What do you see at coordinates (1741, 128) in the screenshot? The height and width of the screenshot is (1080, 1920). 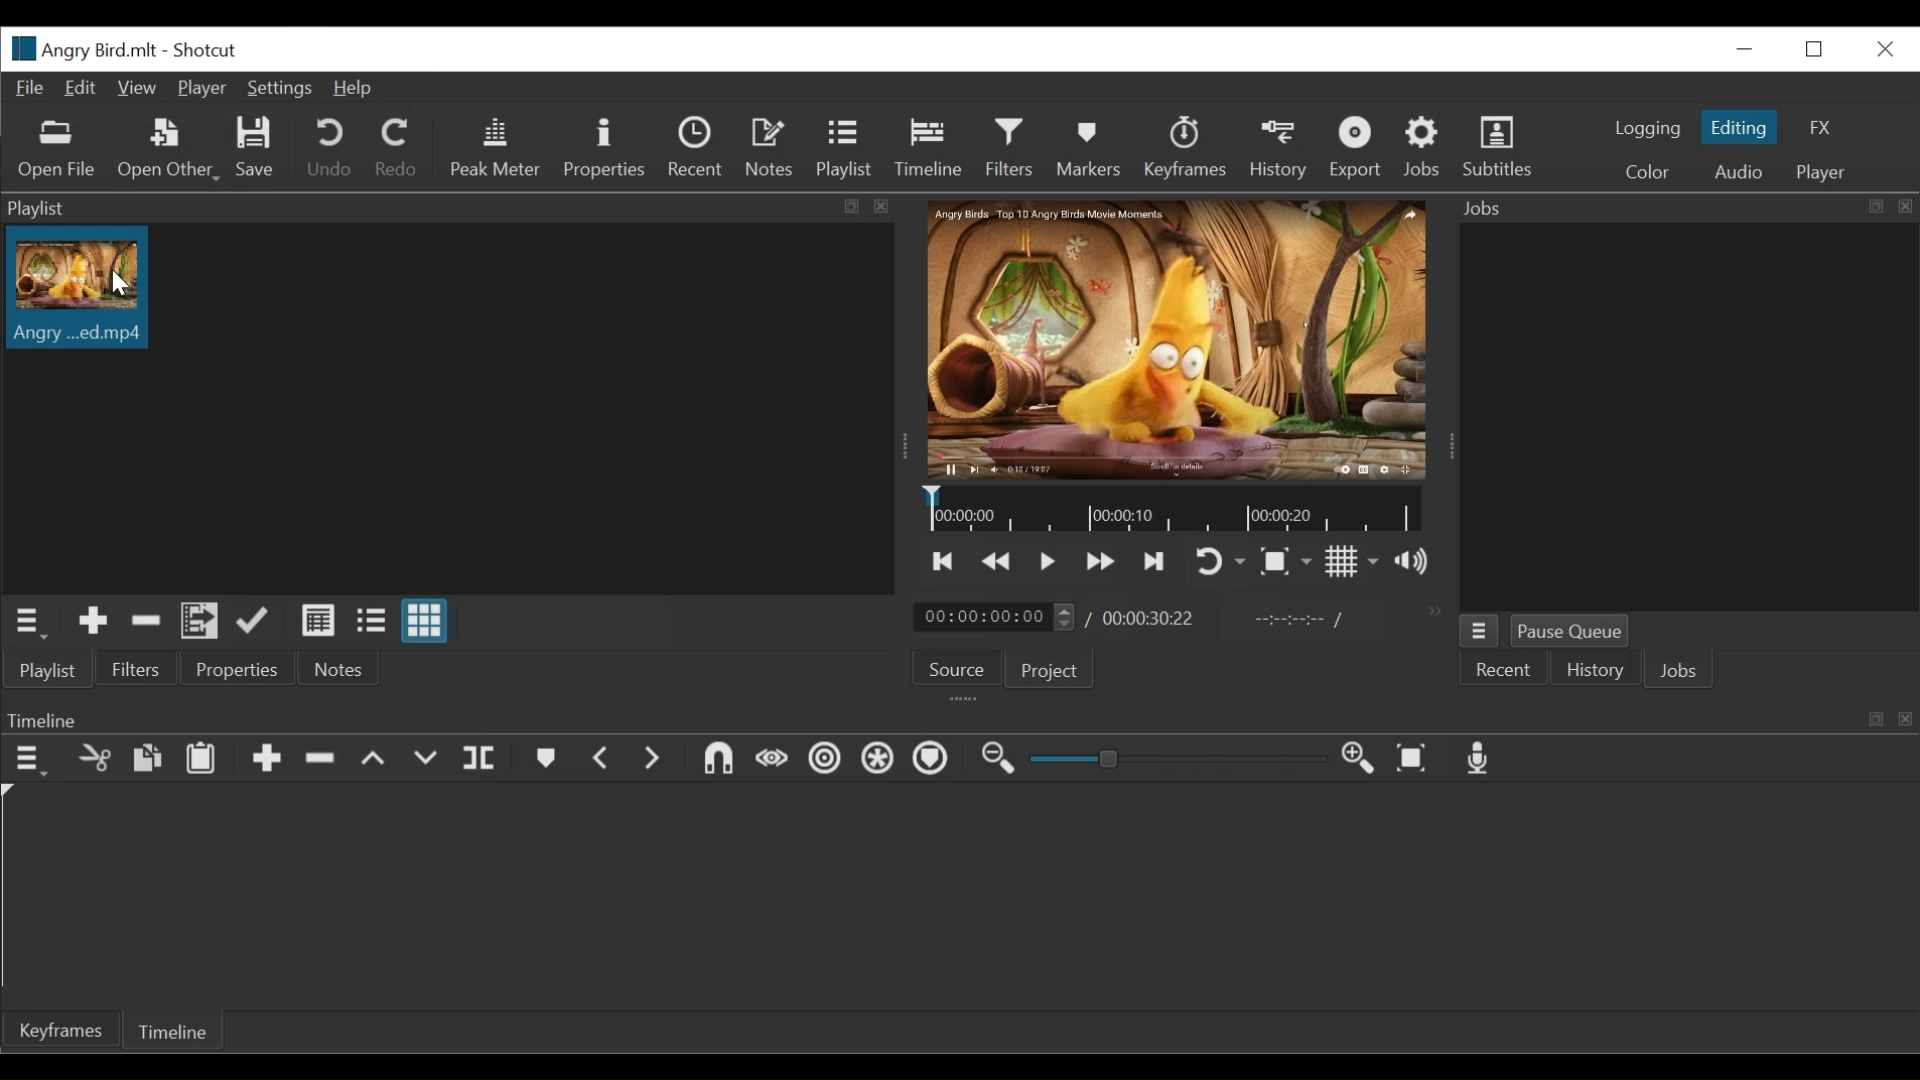 I see `Editing` at bounding box center [1741, 128].